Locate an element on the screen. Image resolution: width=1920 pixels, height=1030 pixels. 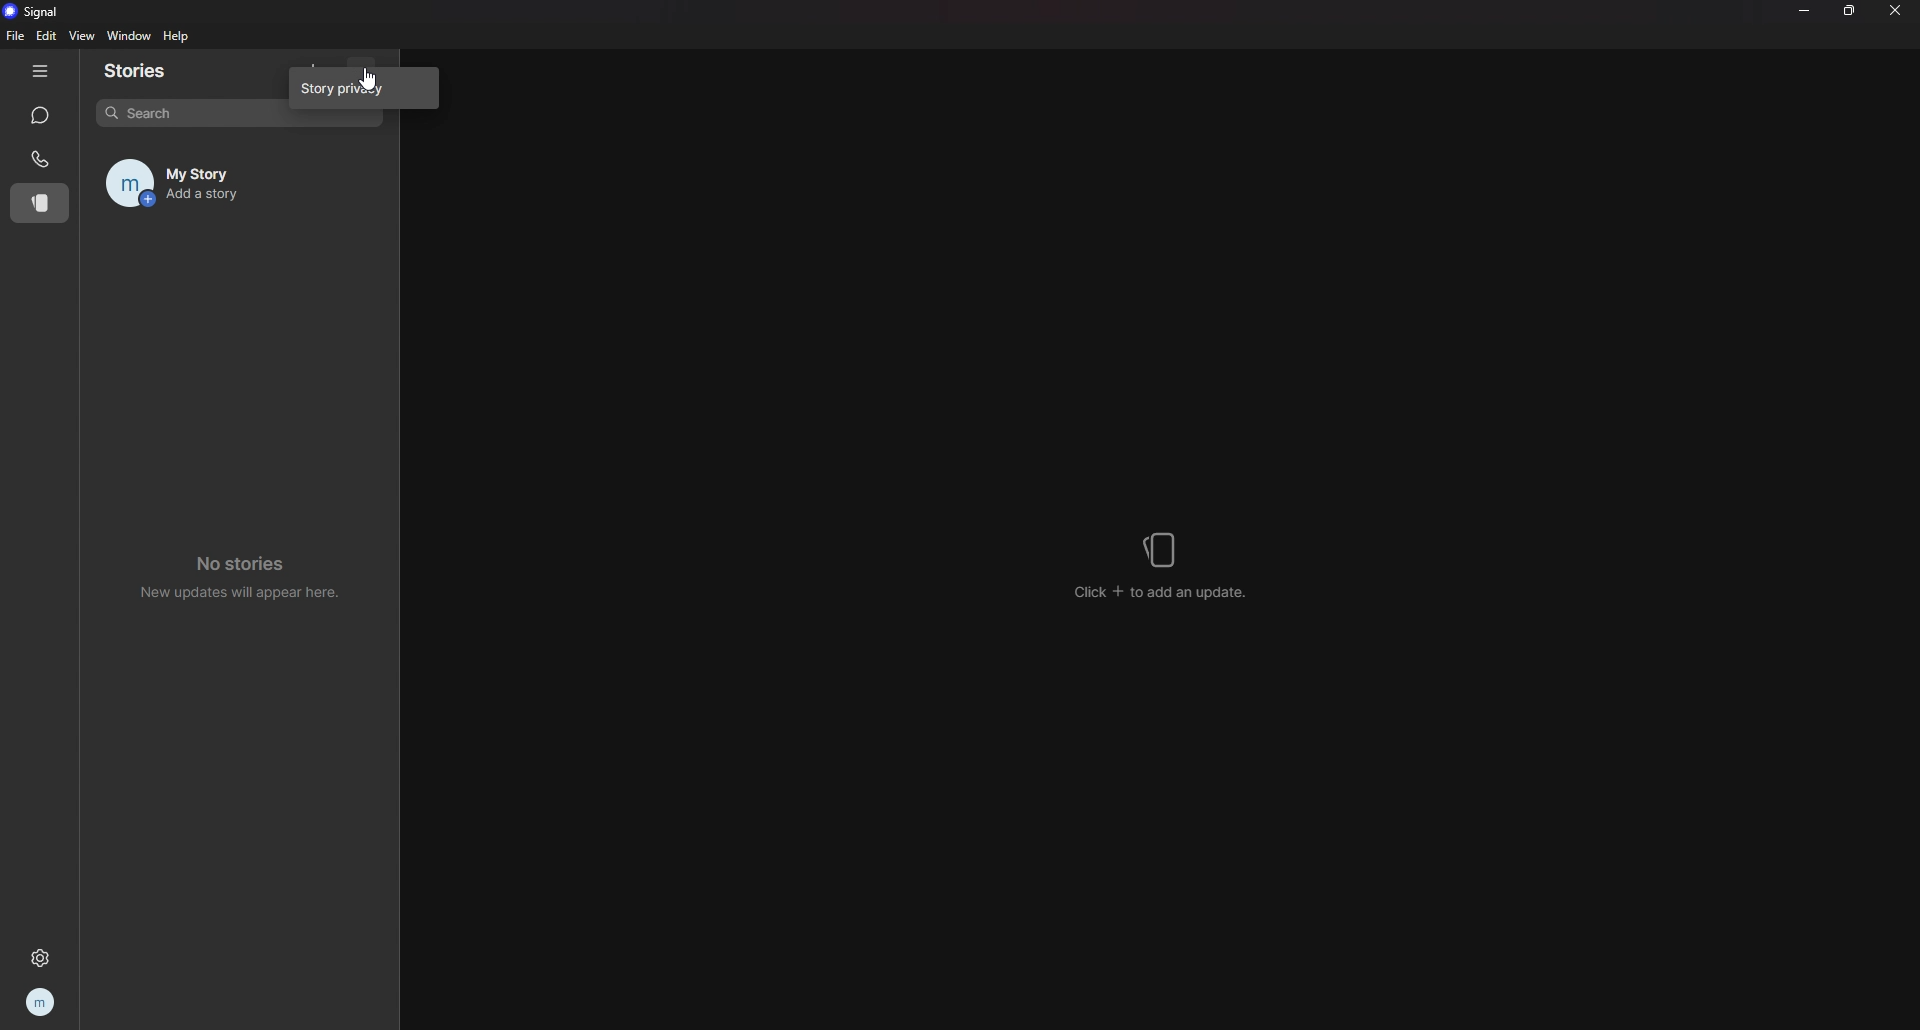
resize is located at coordinates (1851, 12).